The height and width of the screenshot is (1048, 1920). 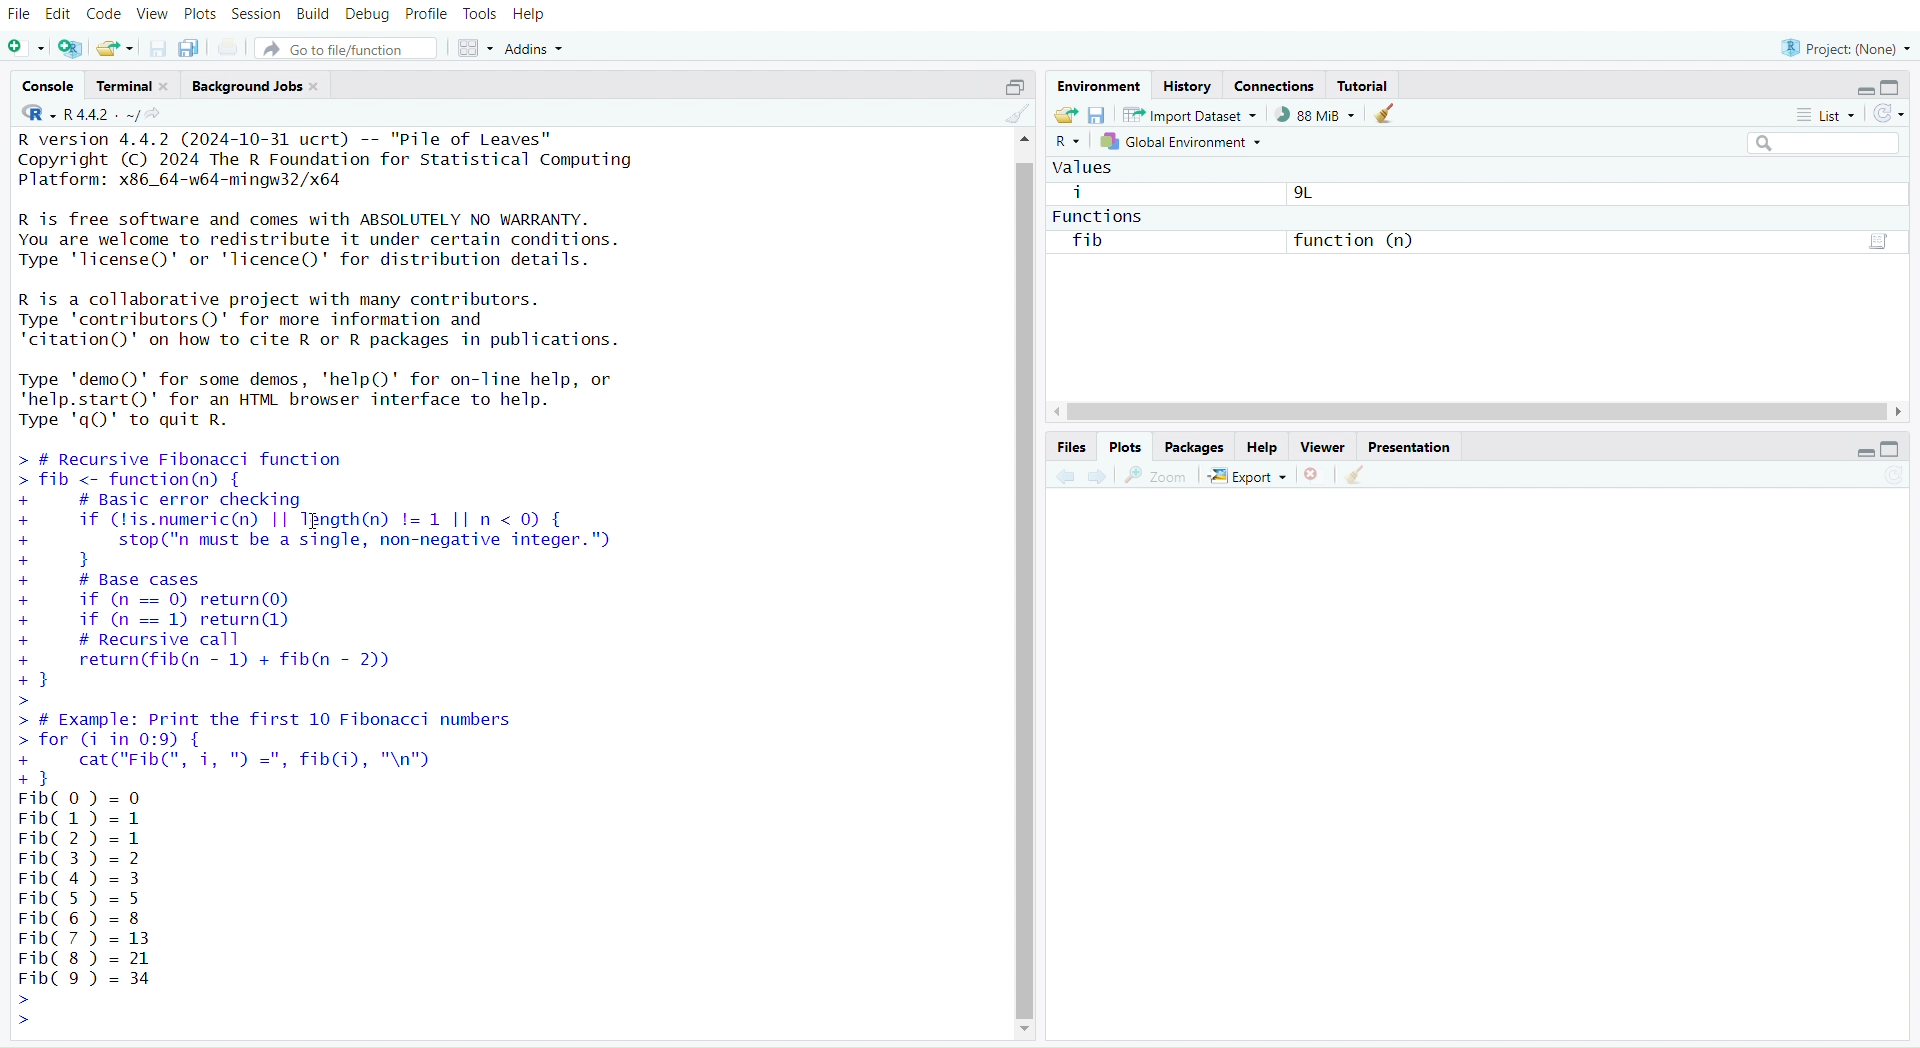 What do you see at coordinates (1096, 116) in the screenshot?
I see `save workspace` at bounding box center [1096, 116].